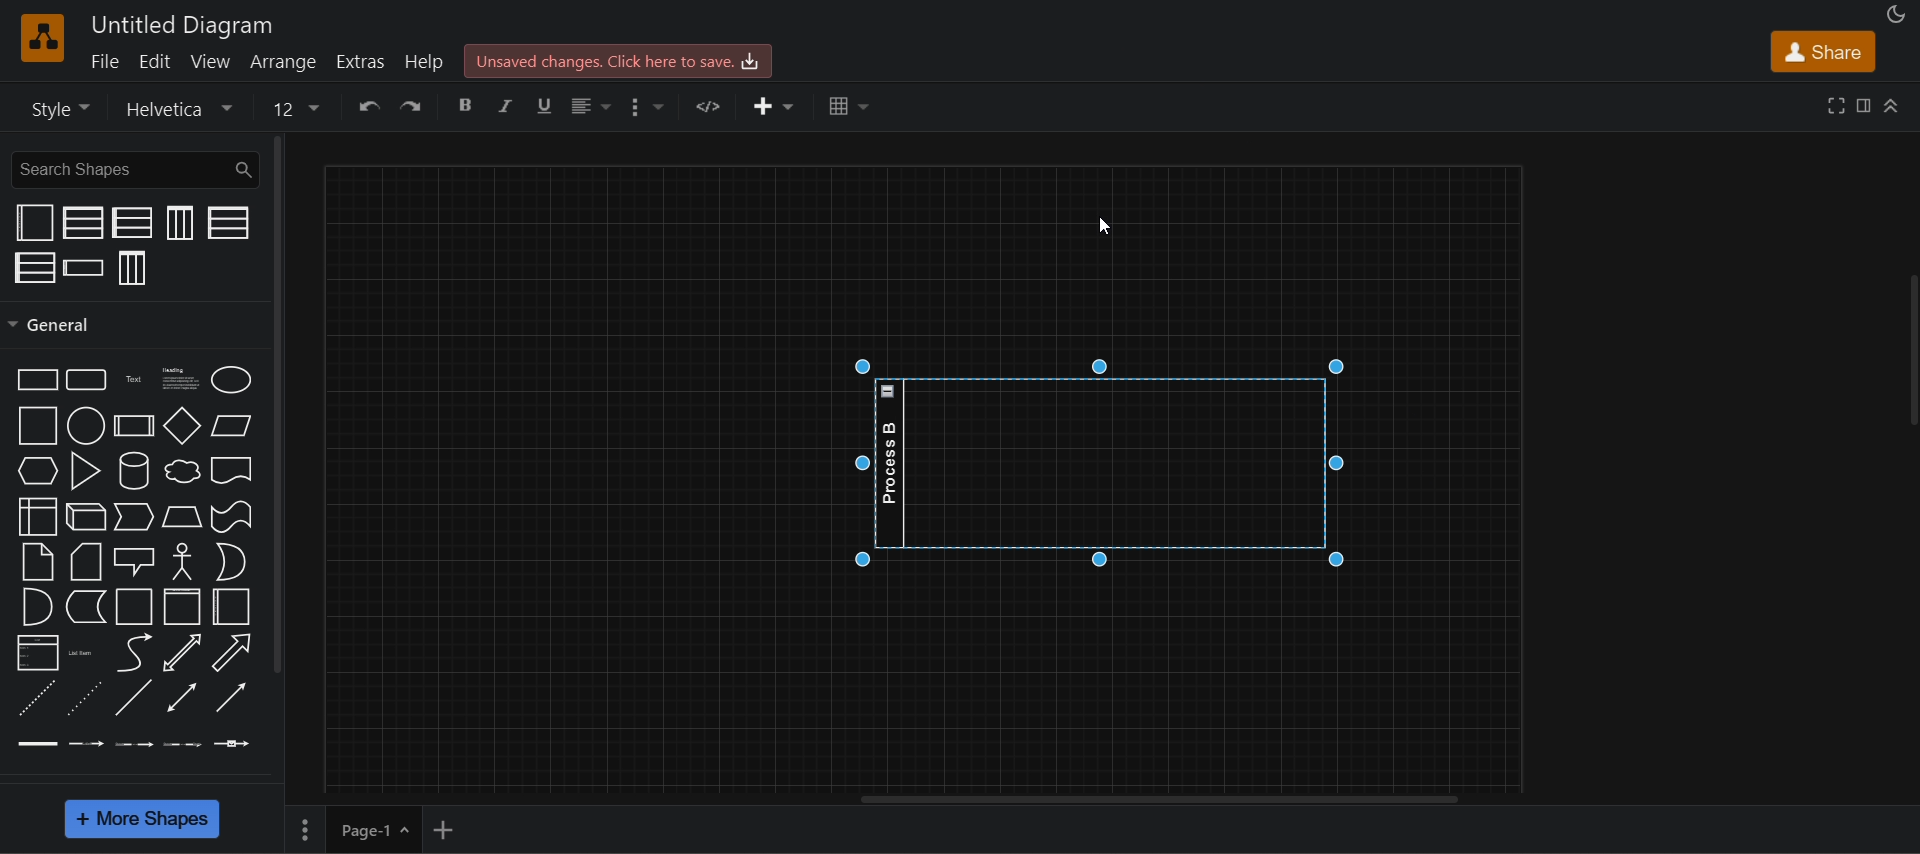 This screenshot has height=854, width=1920. What do you see at coordinates (133, 696) in the screenshot?
I see `line` at bounding box center [133, 696].